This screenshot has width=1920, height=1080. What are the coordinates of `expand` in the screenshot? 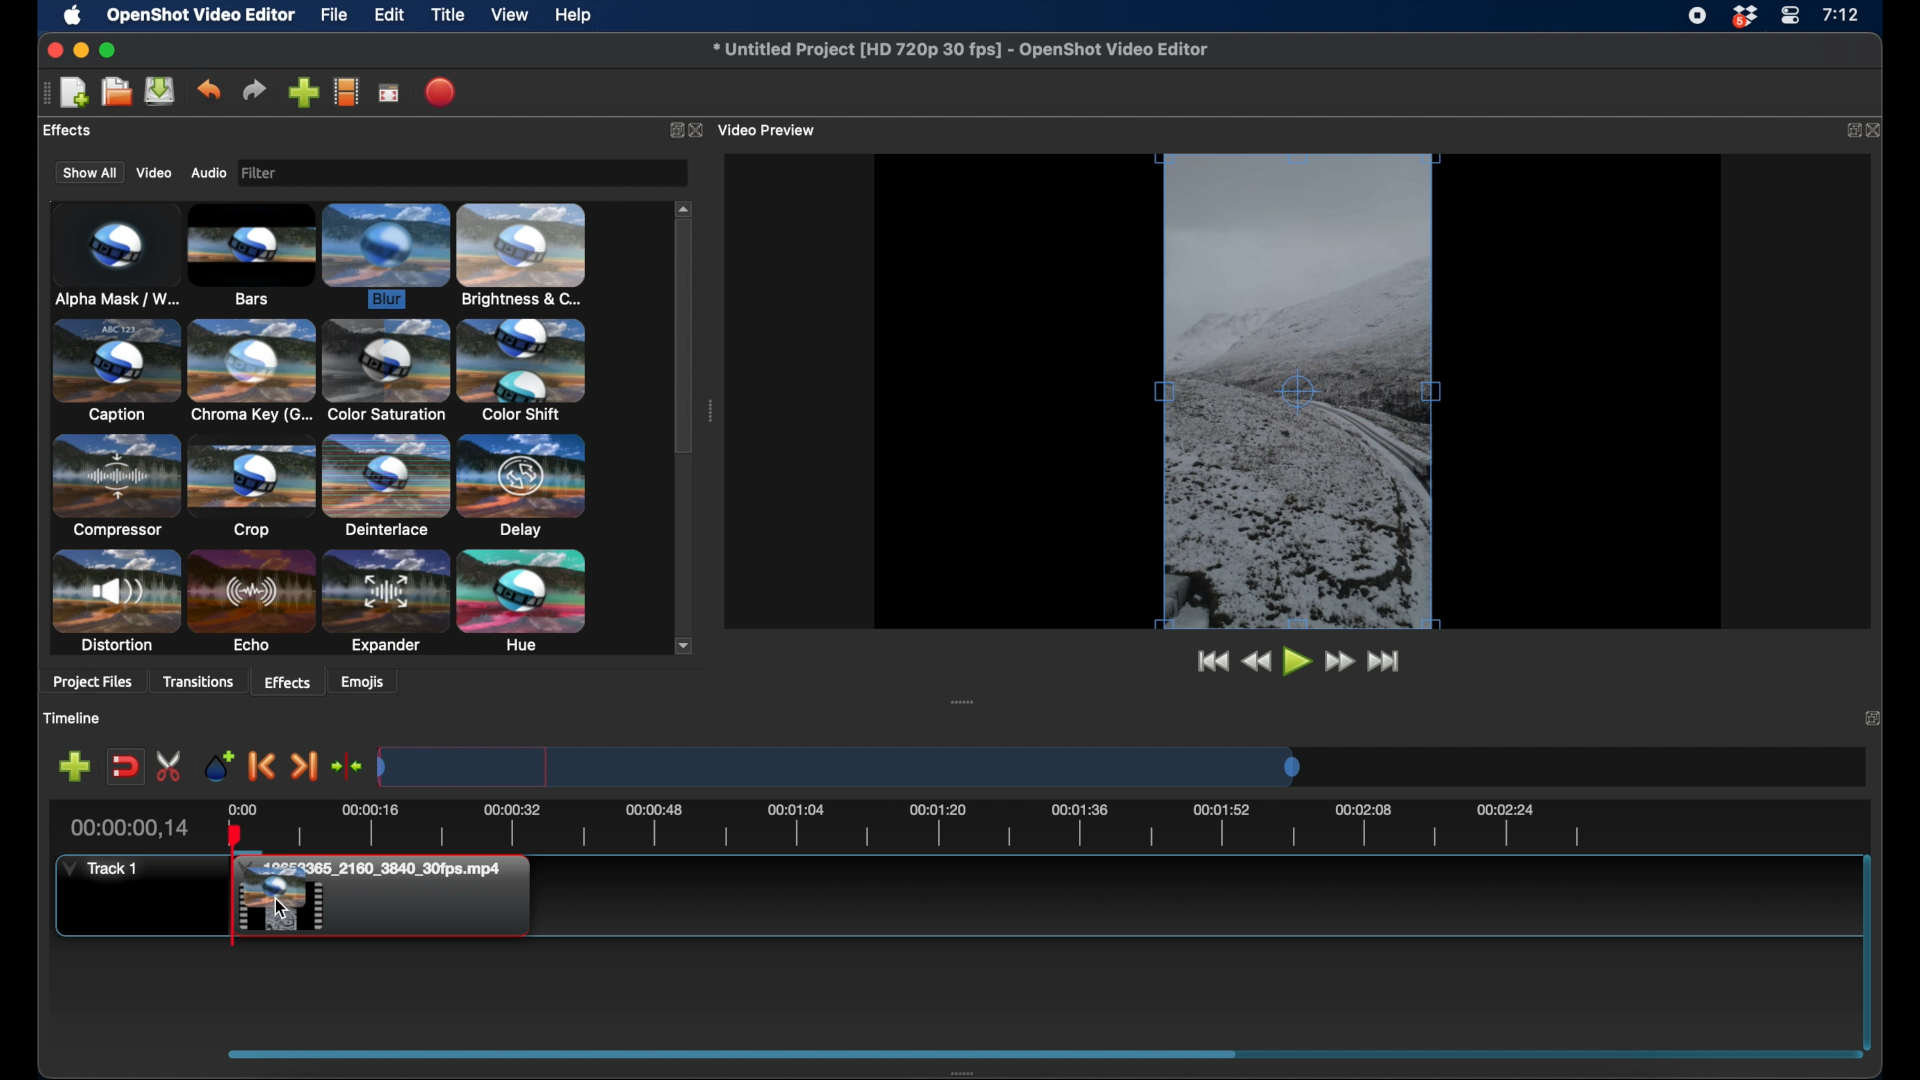 It's located at (1872, 717).